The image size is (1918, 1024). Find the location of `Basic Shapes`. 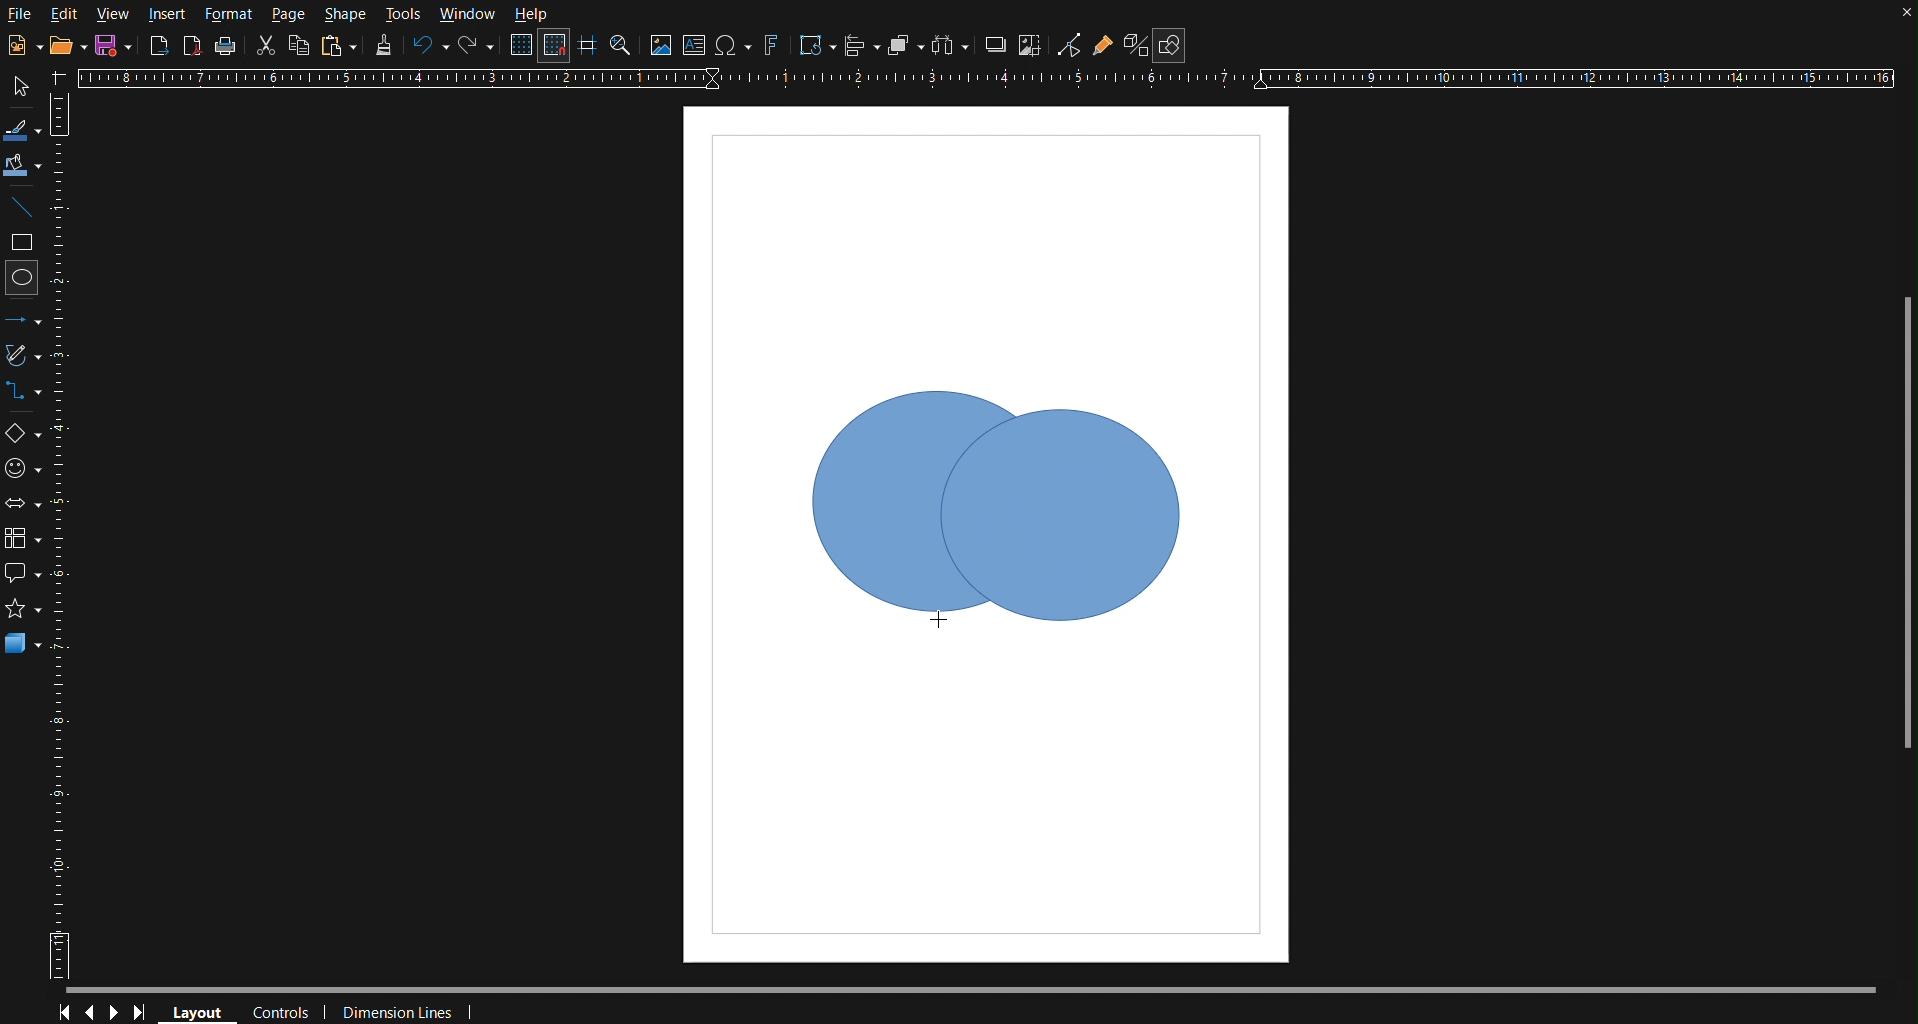

Basic Shapes is located at coordinates (22, 429).